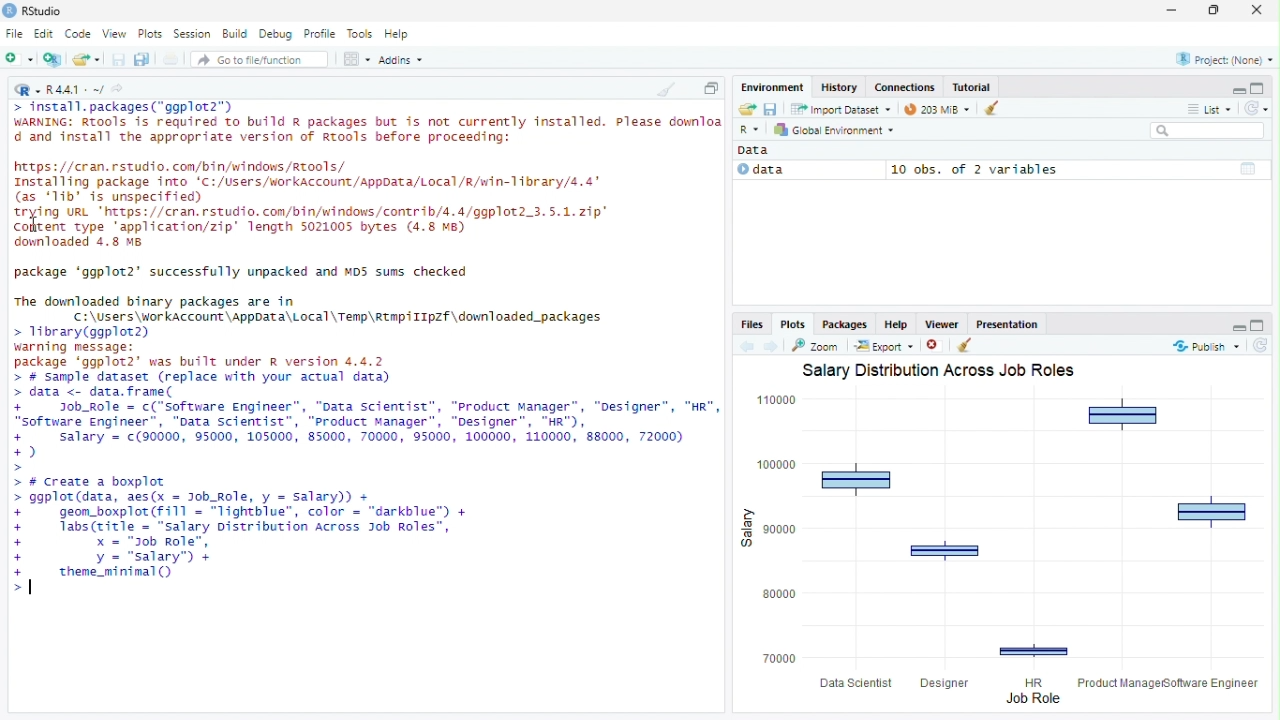  What do you see at coordinates (323, 34) in the screenshot?
I see `Profile` at bounding box center [323, 34].